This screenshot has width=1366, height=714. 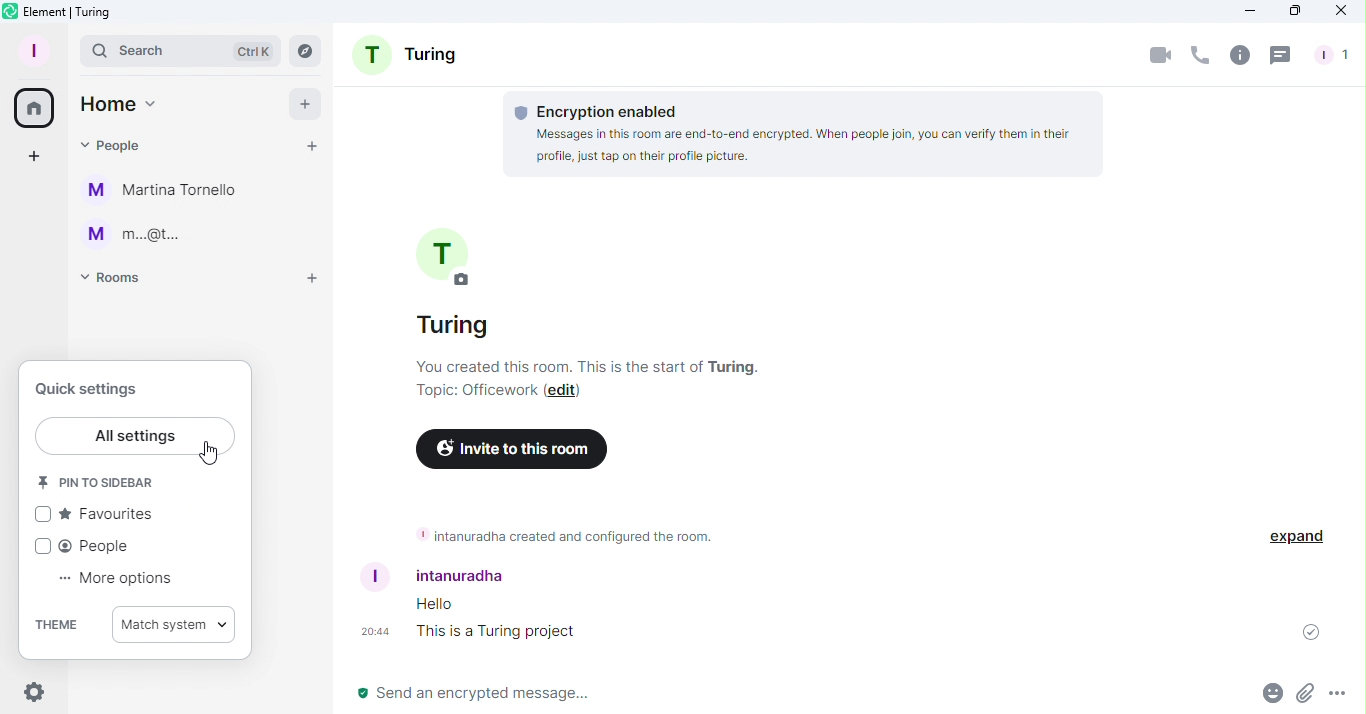 I want to click on Room info, so click(x=1238, y=56).